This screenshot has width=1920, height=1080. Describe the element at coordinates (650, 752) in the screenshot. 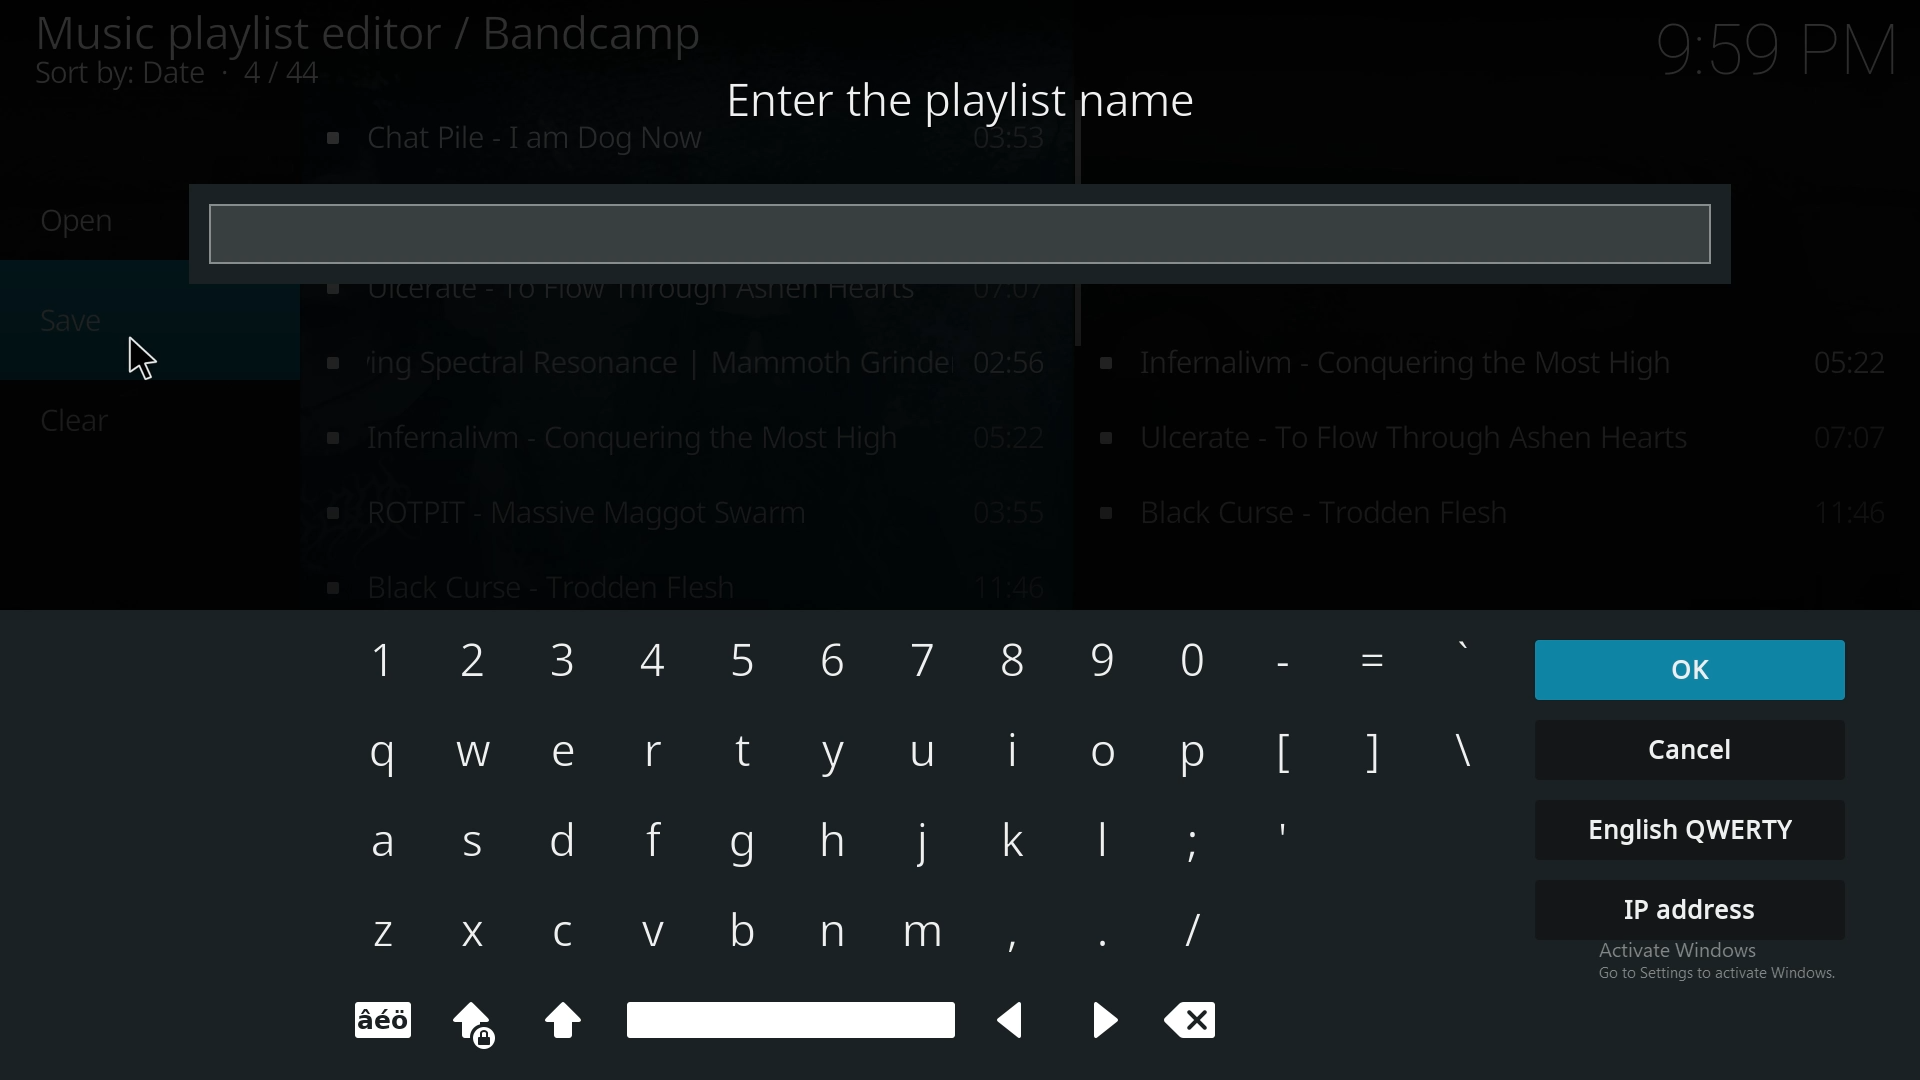

I see `keyboard input` at that location.